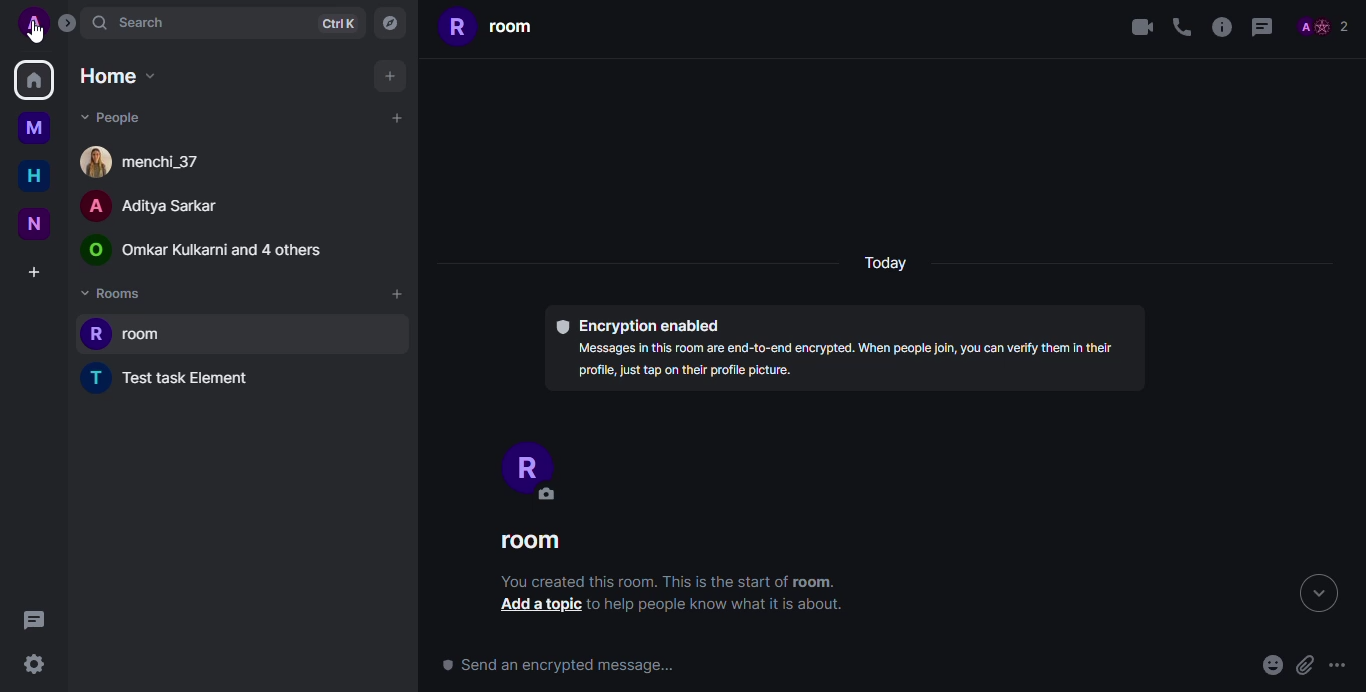 The width and height of the screenshot is (1366, 692). Describe the element at coordinates (1137, 27) in the screenshot. I see `video call` at that location.